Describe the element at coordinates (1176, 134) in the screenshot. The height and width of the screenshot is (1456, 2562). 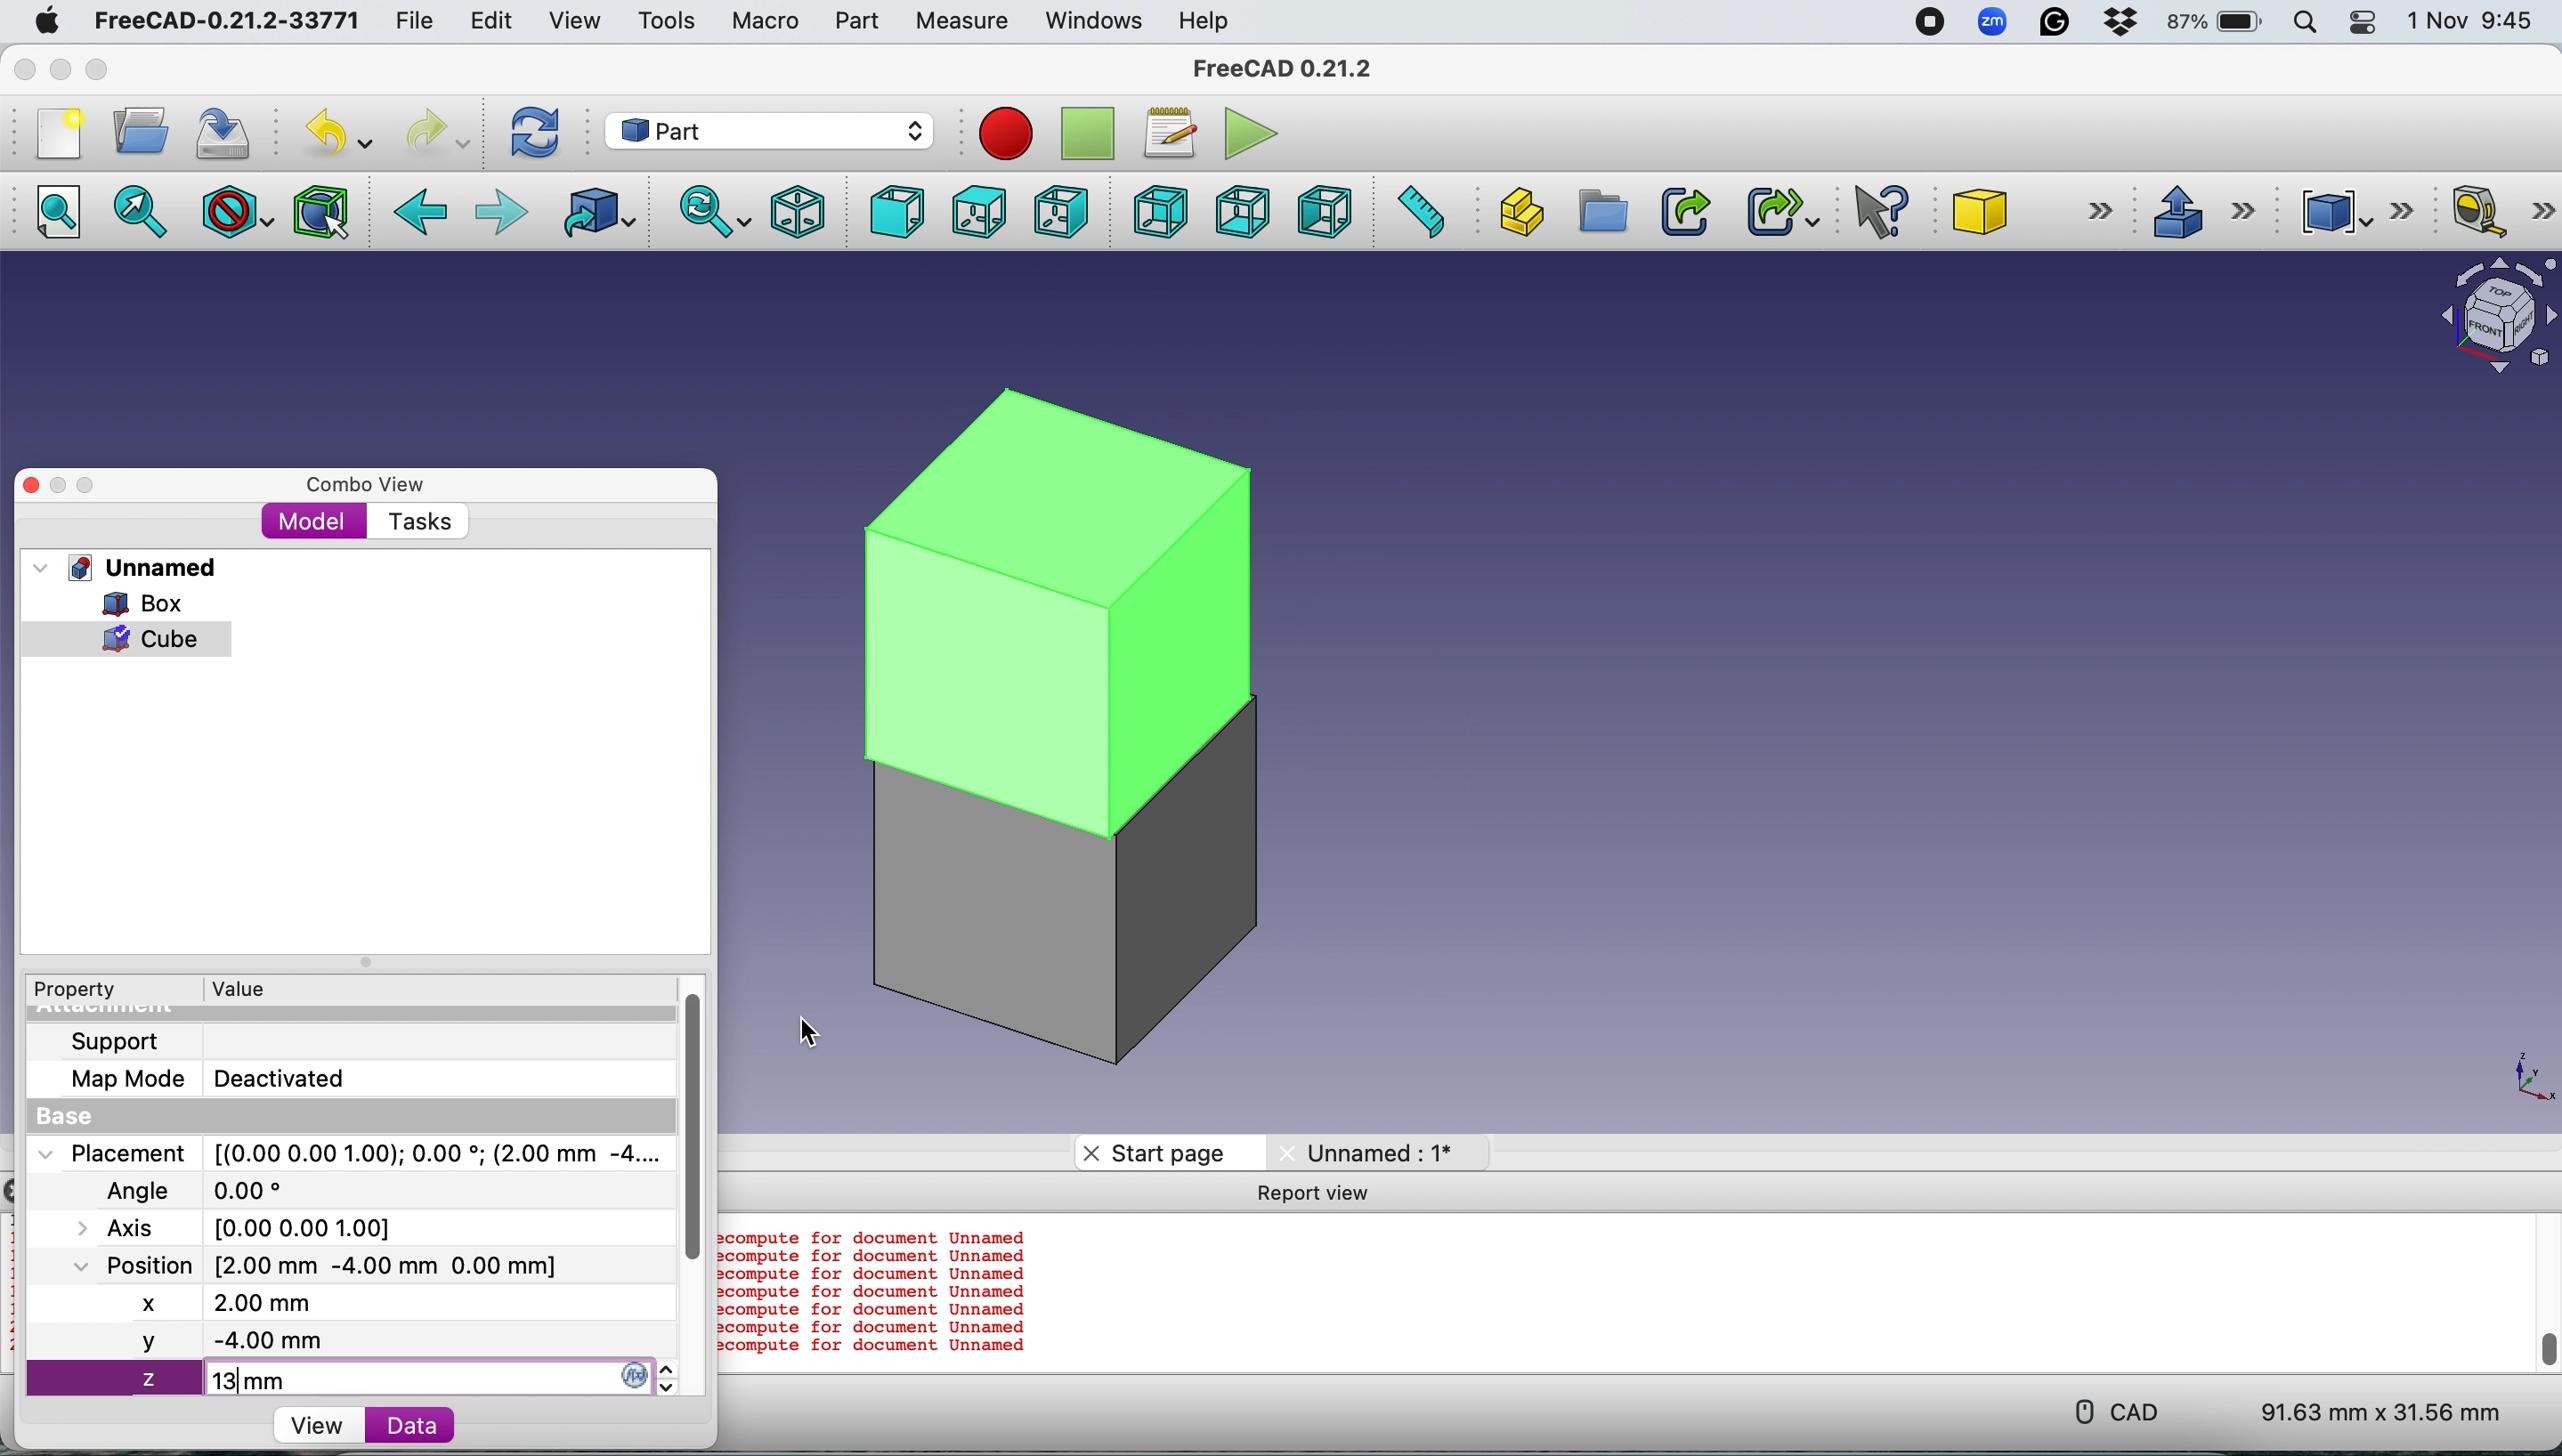
I see `Macros` at that location.